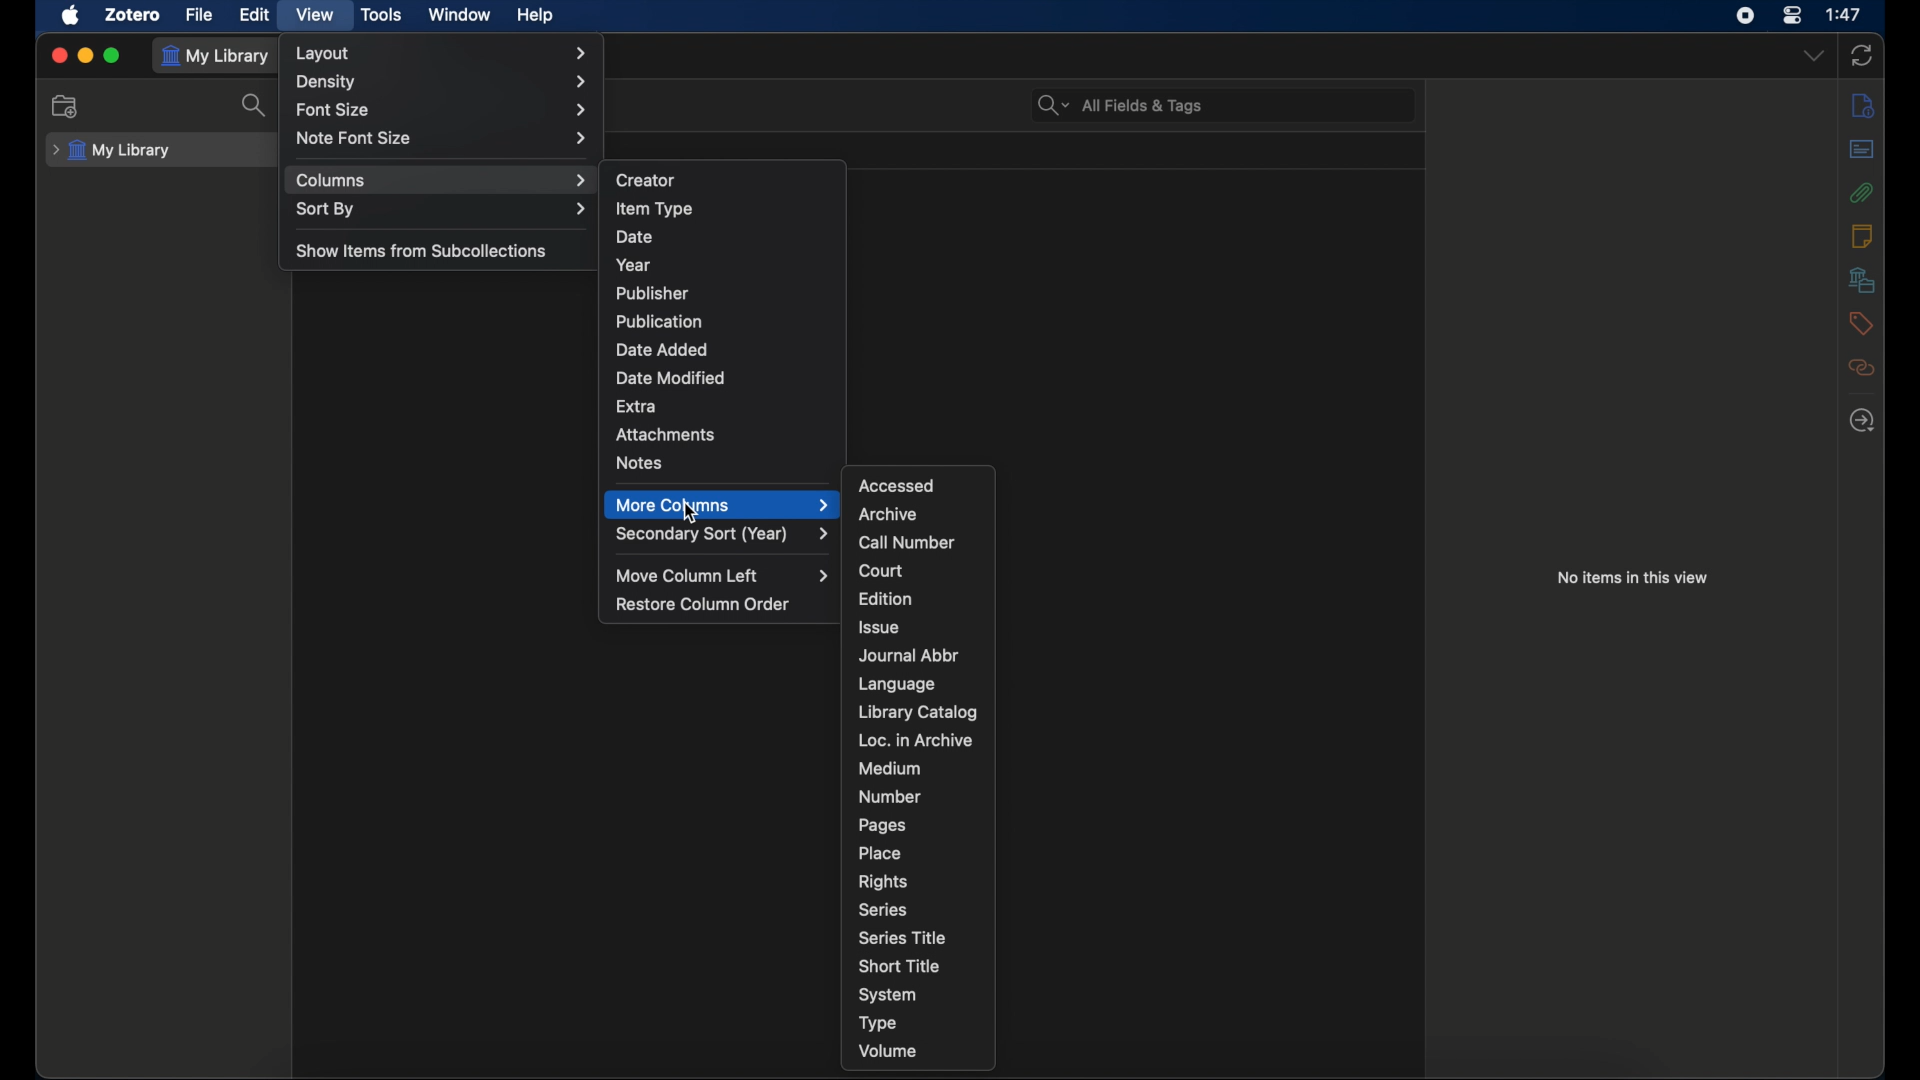 Image resolution: width=1920 pixels, height=1080 pixels. What do you see at coordinates (1844, 13) in the screenshot?
I see `time (1:47)` at bounding box center [1844, 13].